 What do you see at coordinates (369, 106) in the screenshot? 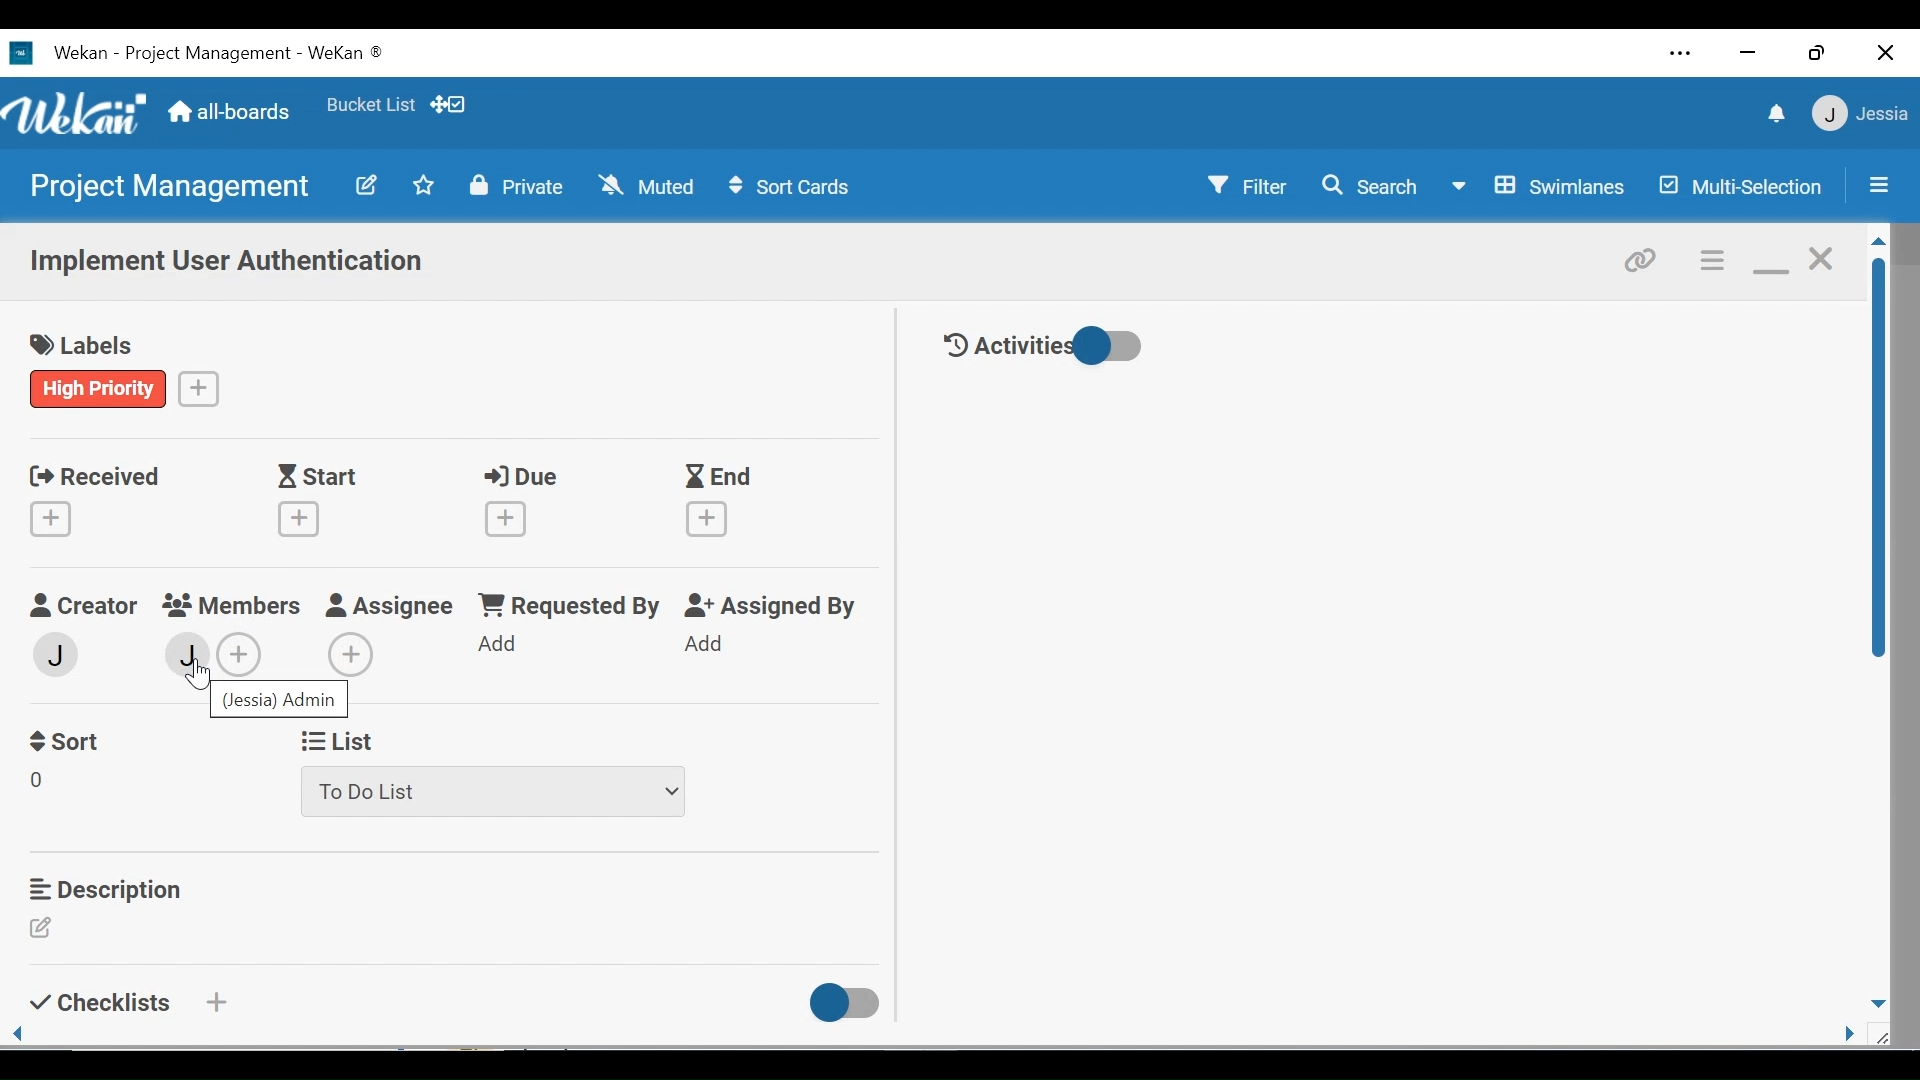
I see `Favorites` at bounding box center [369, 106].